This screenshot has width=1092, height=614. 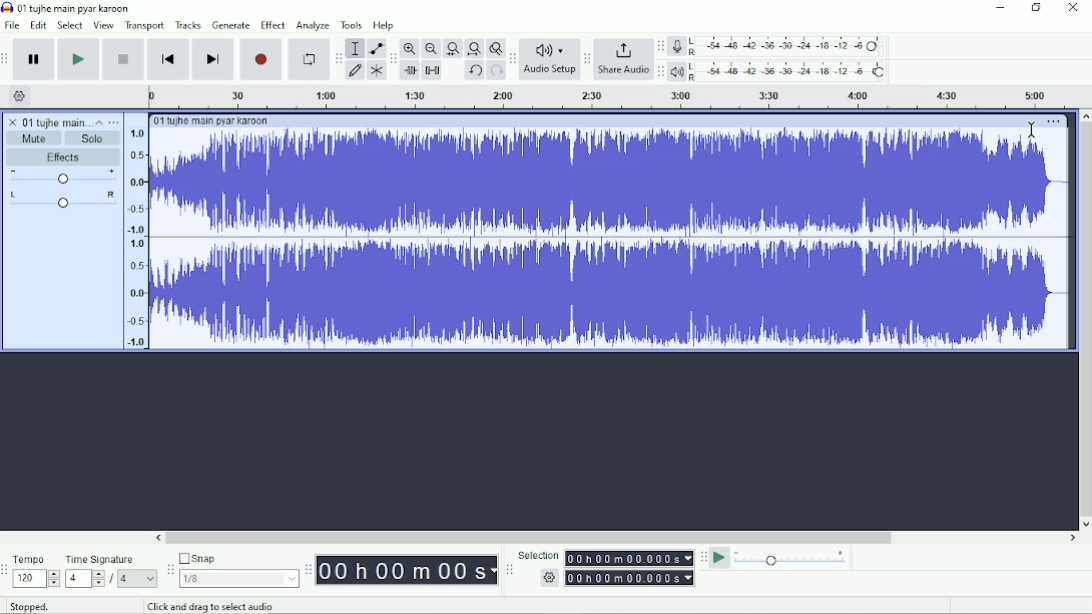 What do you see at coordinates (27, 607) in the screenshot?
I see `Stopped` at bounding box center [27, 607].